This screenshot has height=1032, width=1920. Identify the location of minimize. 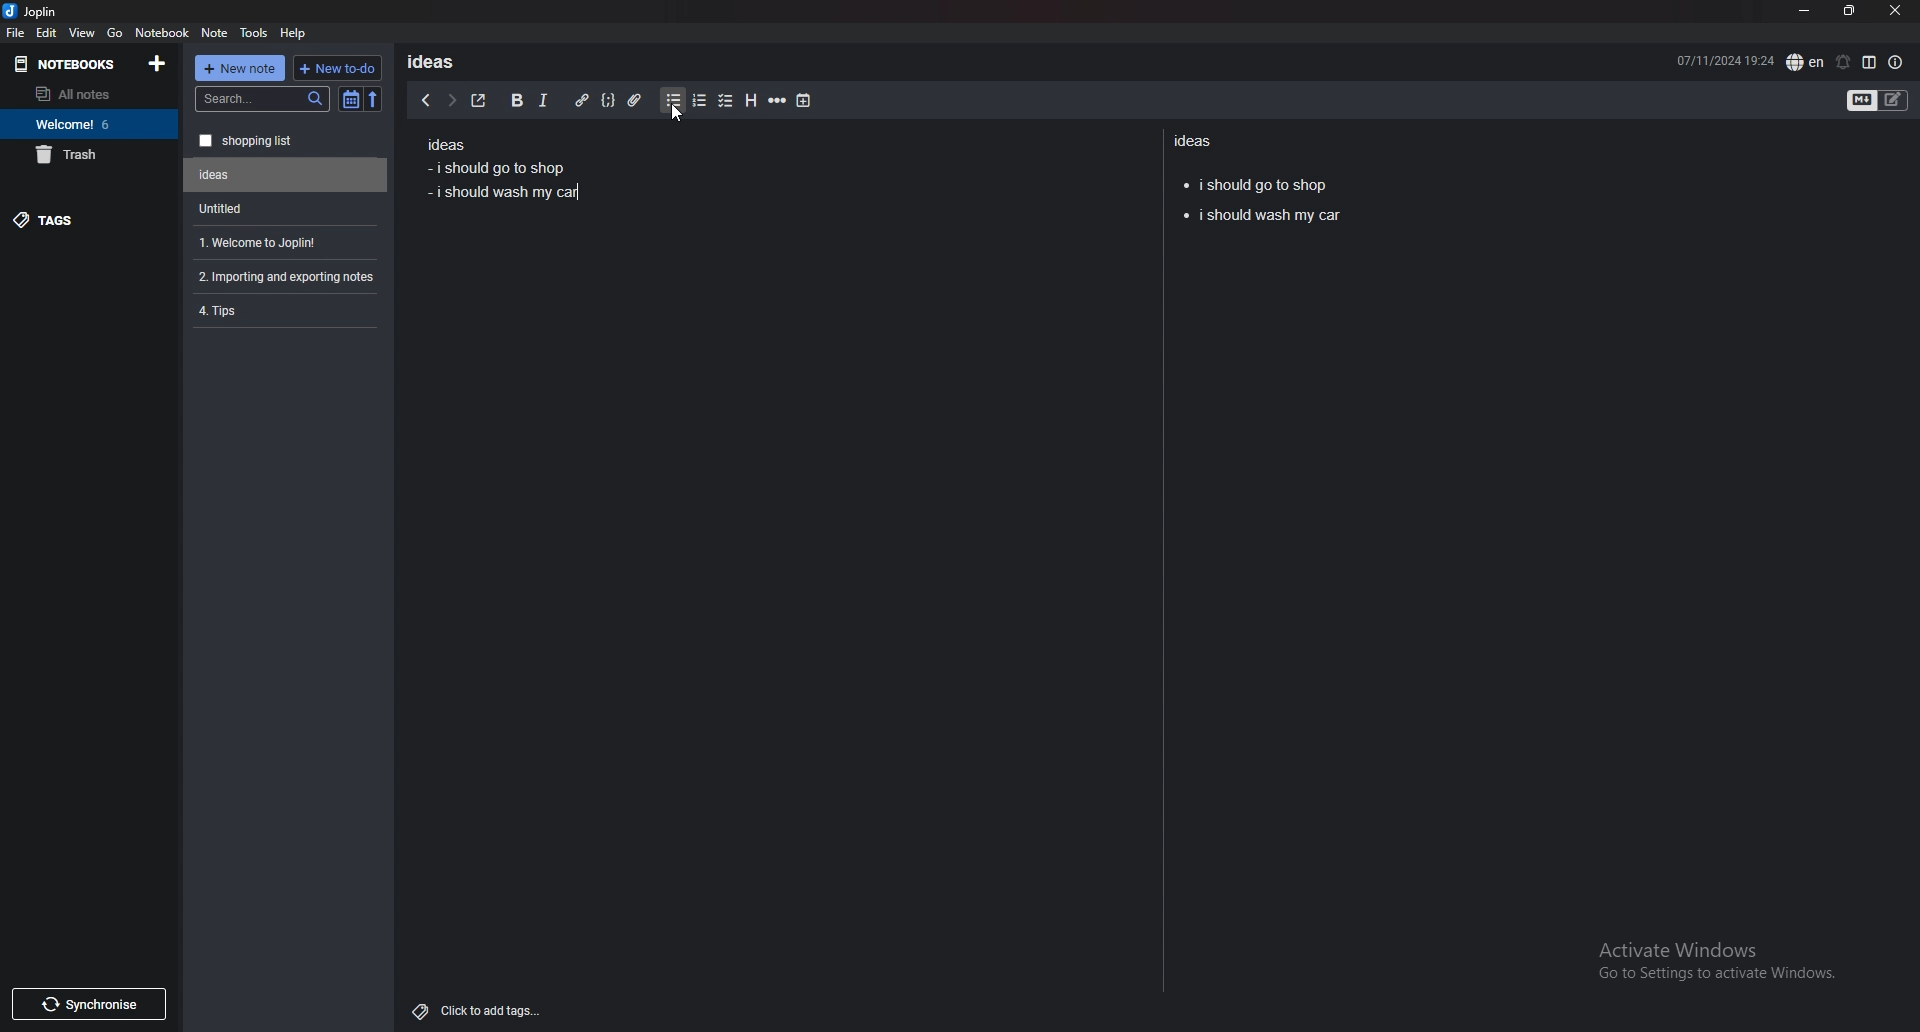
(1804, 11).